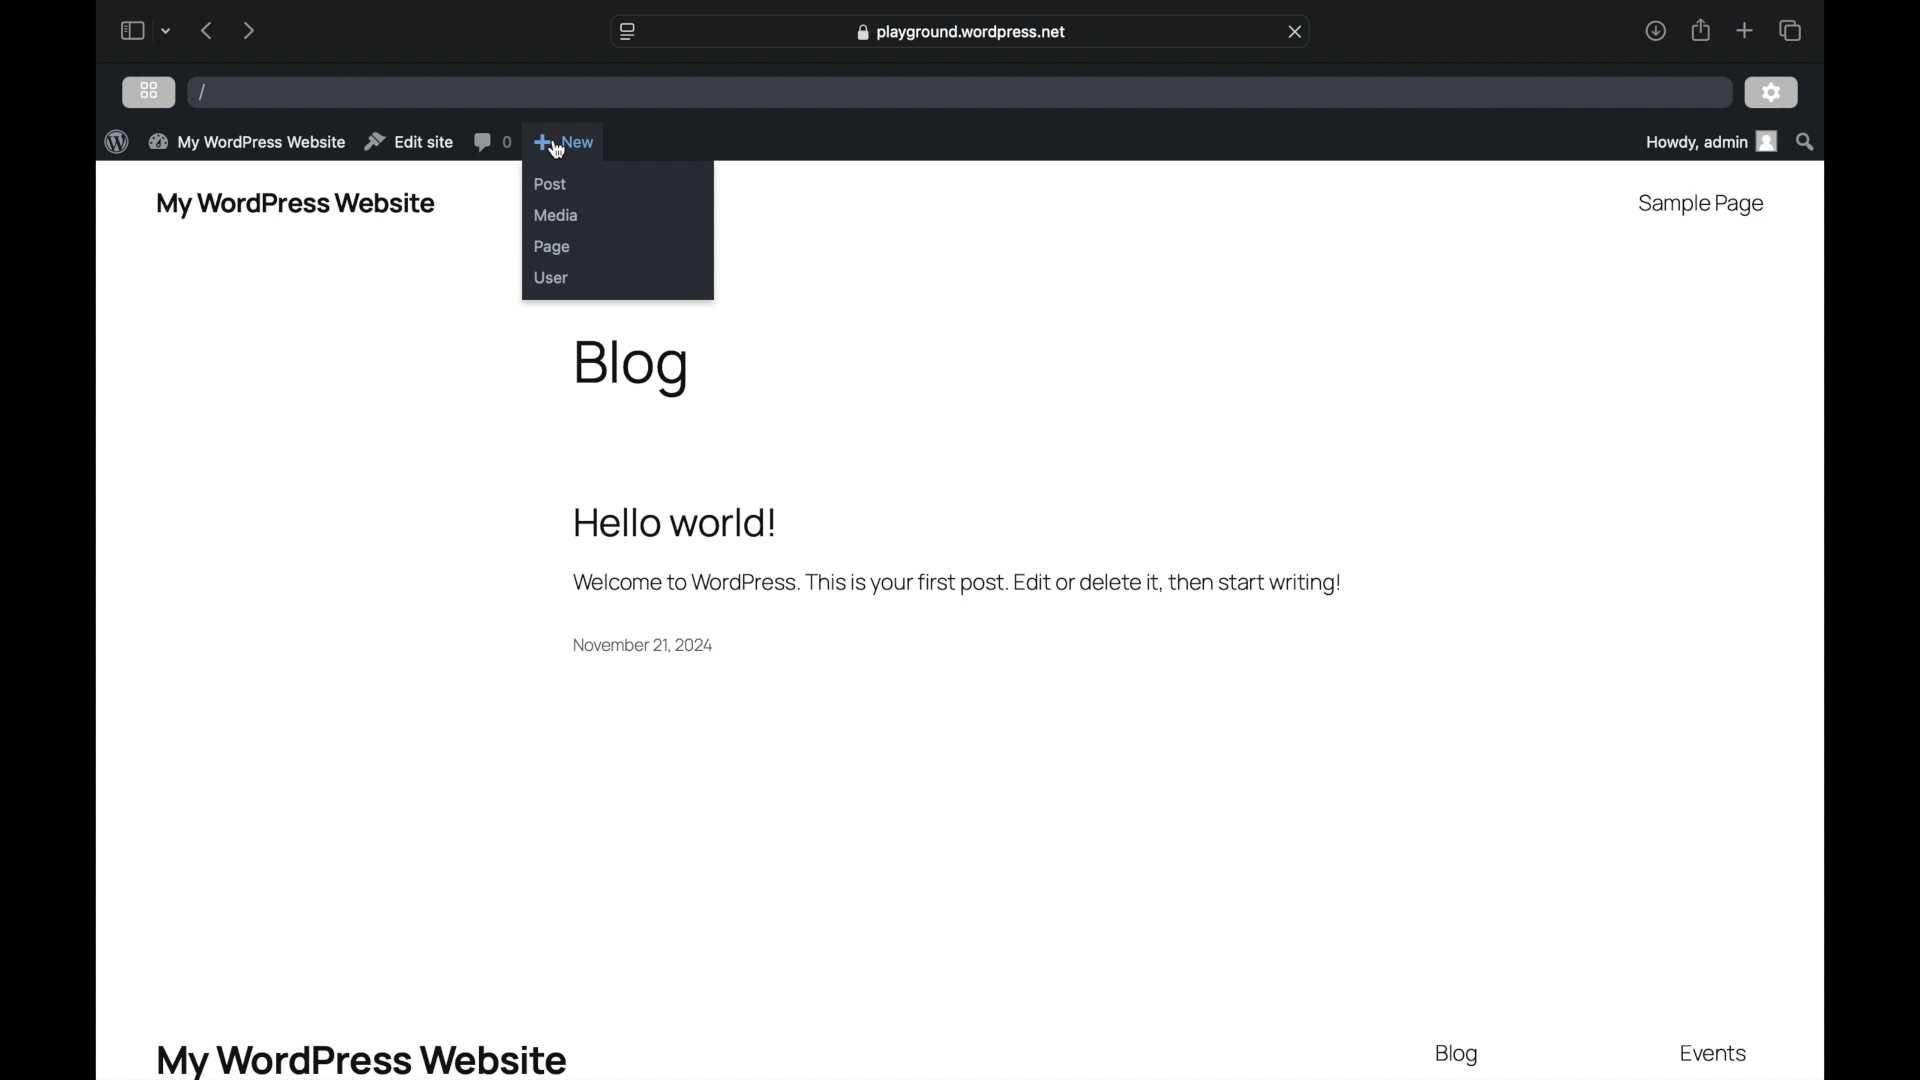 The width and height of the screenshot is (1920, 1080). What do you see at coordinates (961, 30) in the screenshot?
I see `web address` at bounding box center [961, 30].